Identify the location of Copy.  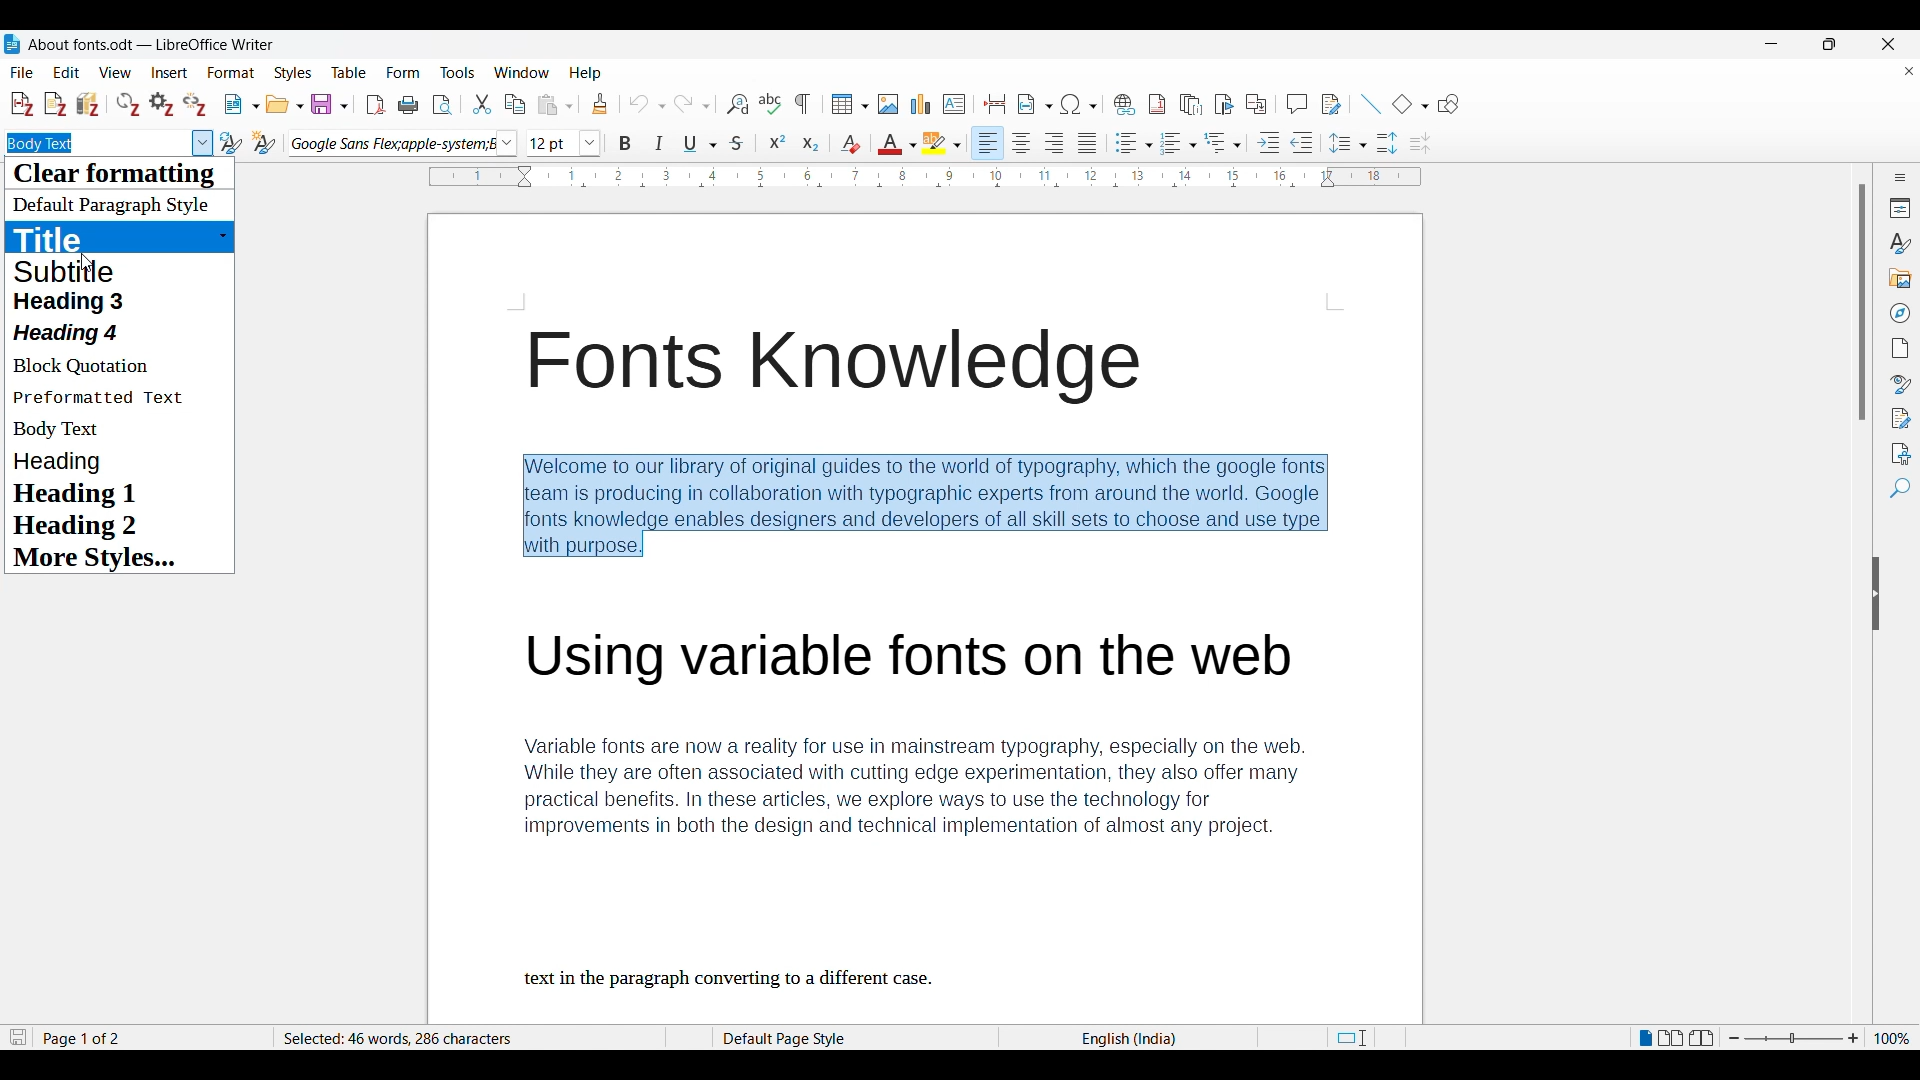
(516, 105).